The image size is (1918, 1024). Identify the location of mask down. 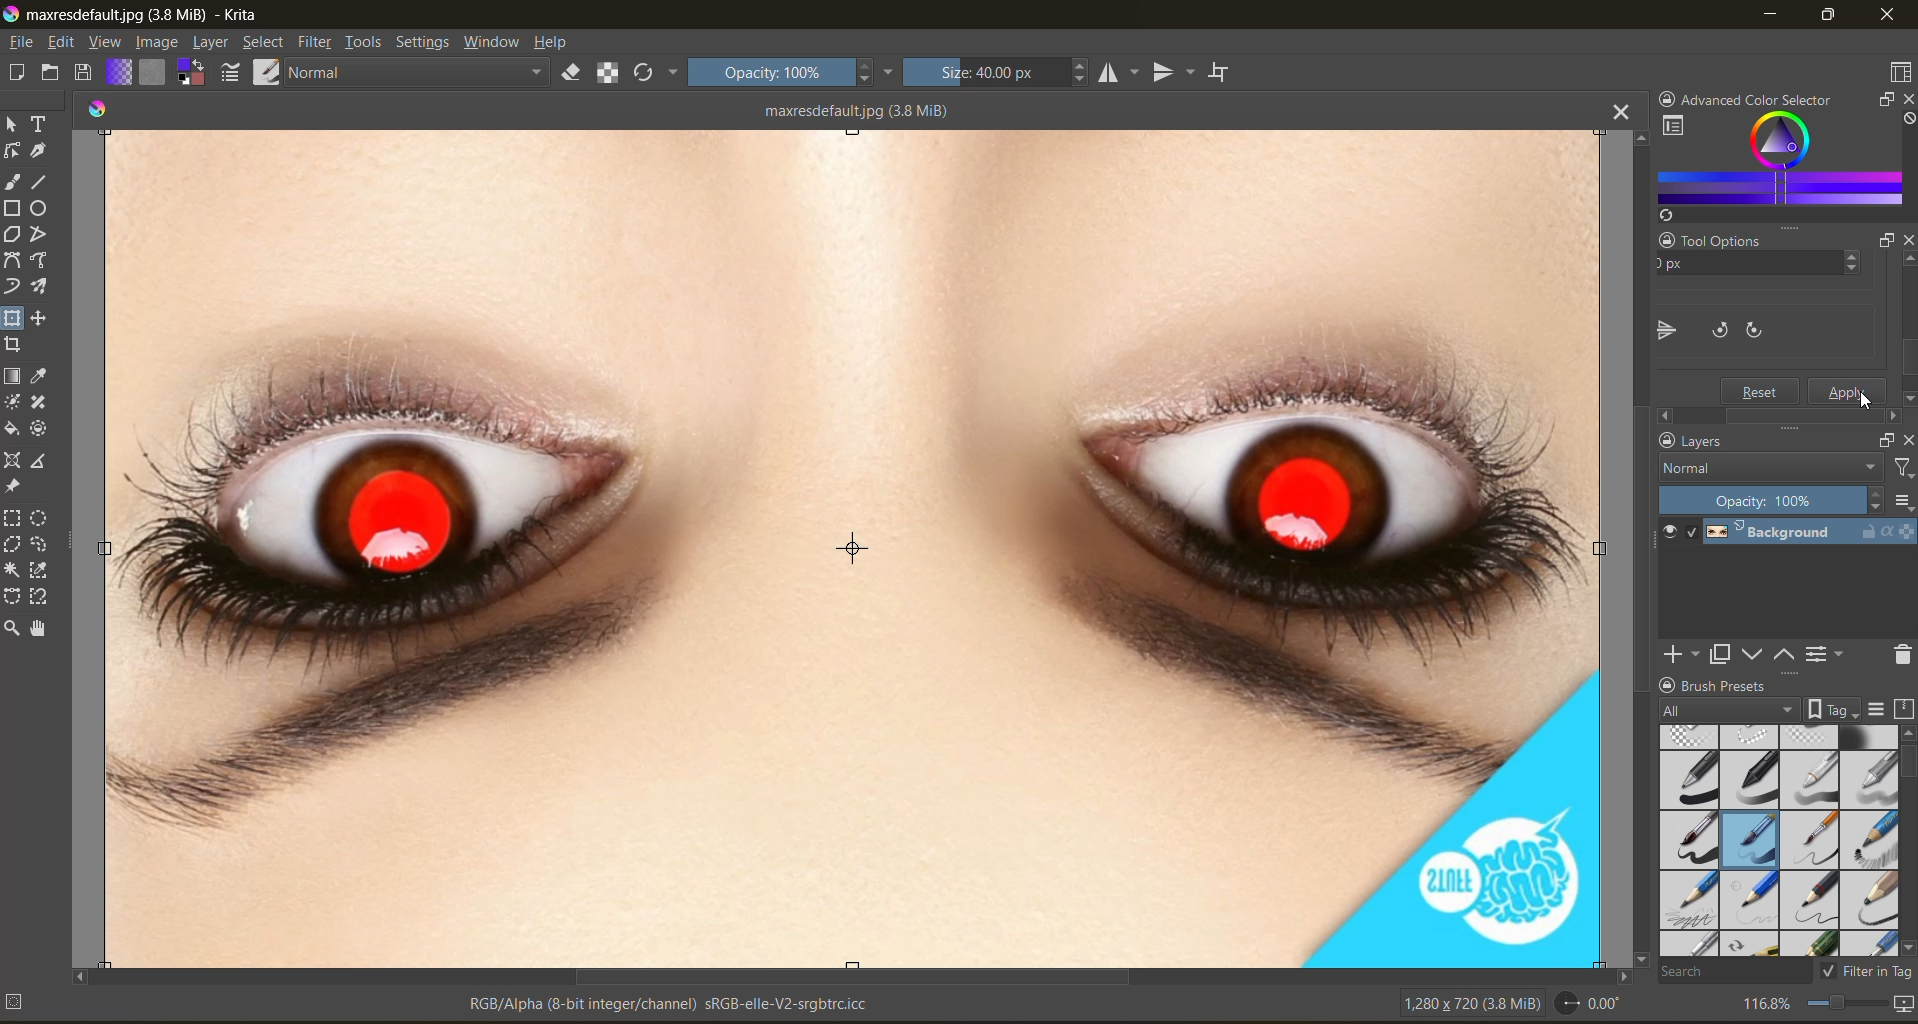
(1755, 653).